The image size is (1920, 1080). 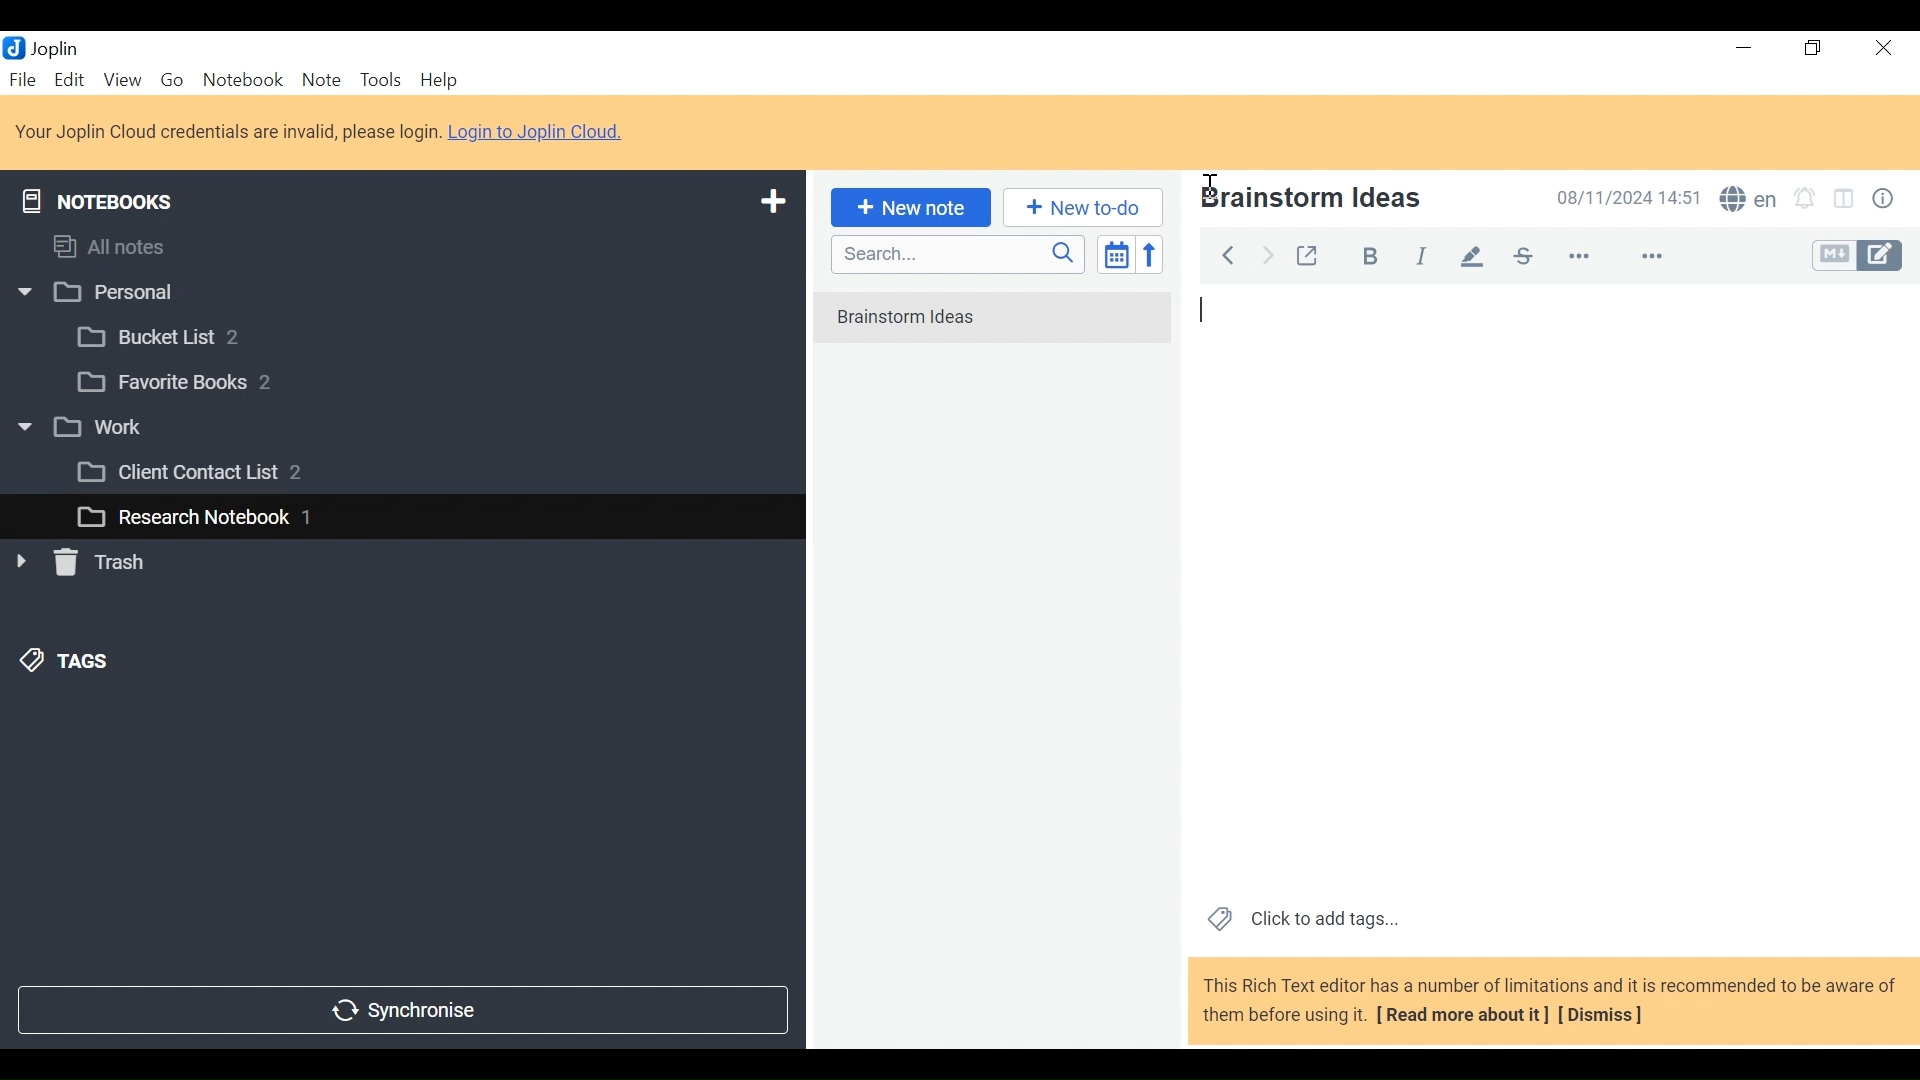 I want to click on No notes in here. Create one by clicking
on "New note"., so click(x=998, y=330).